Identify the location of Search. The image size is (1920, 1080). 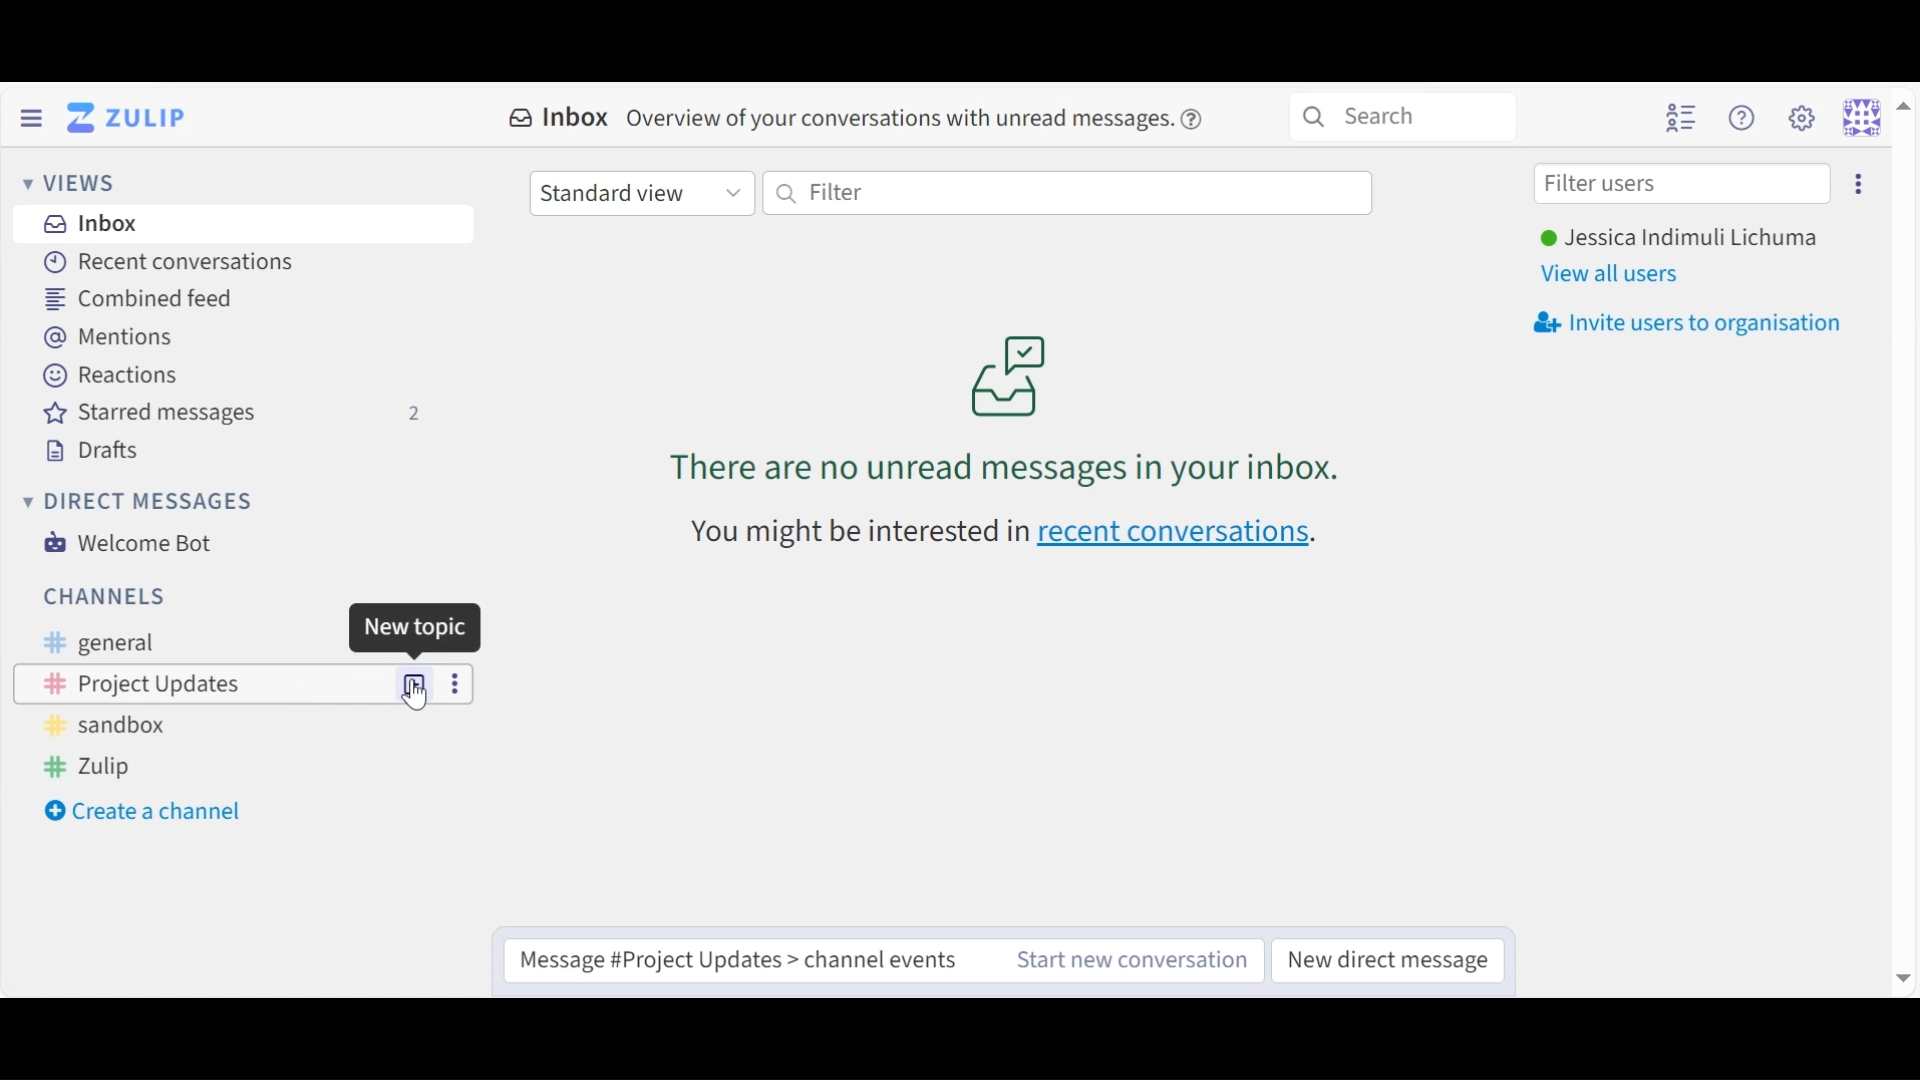
(1402, 114).